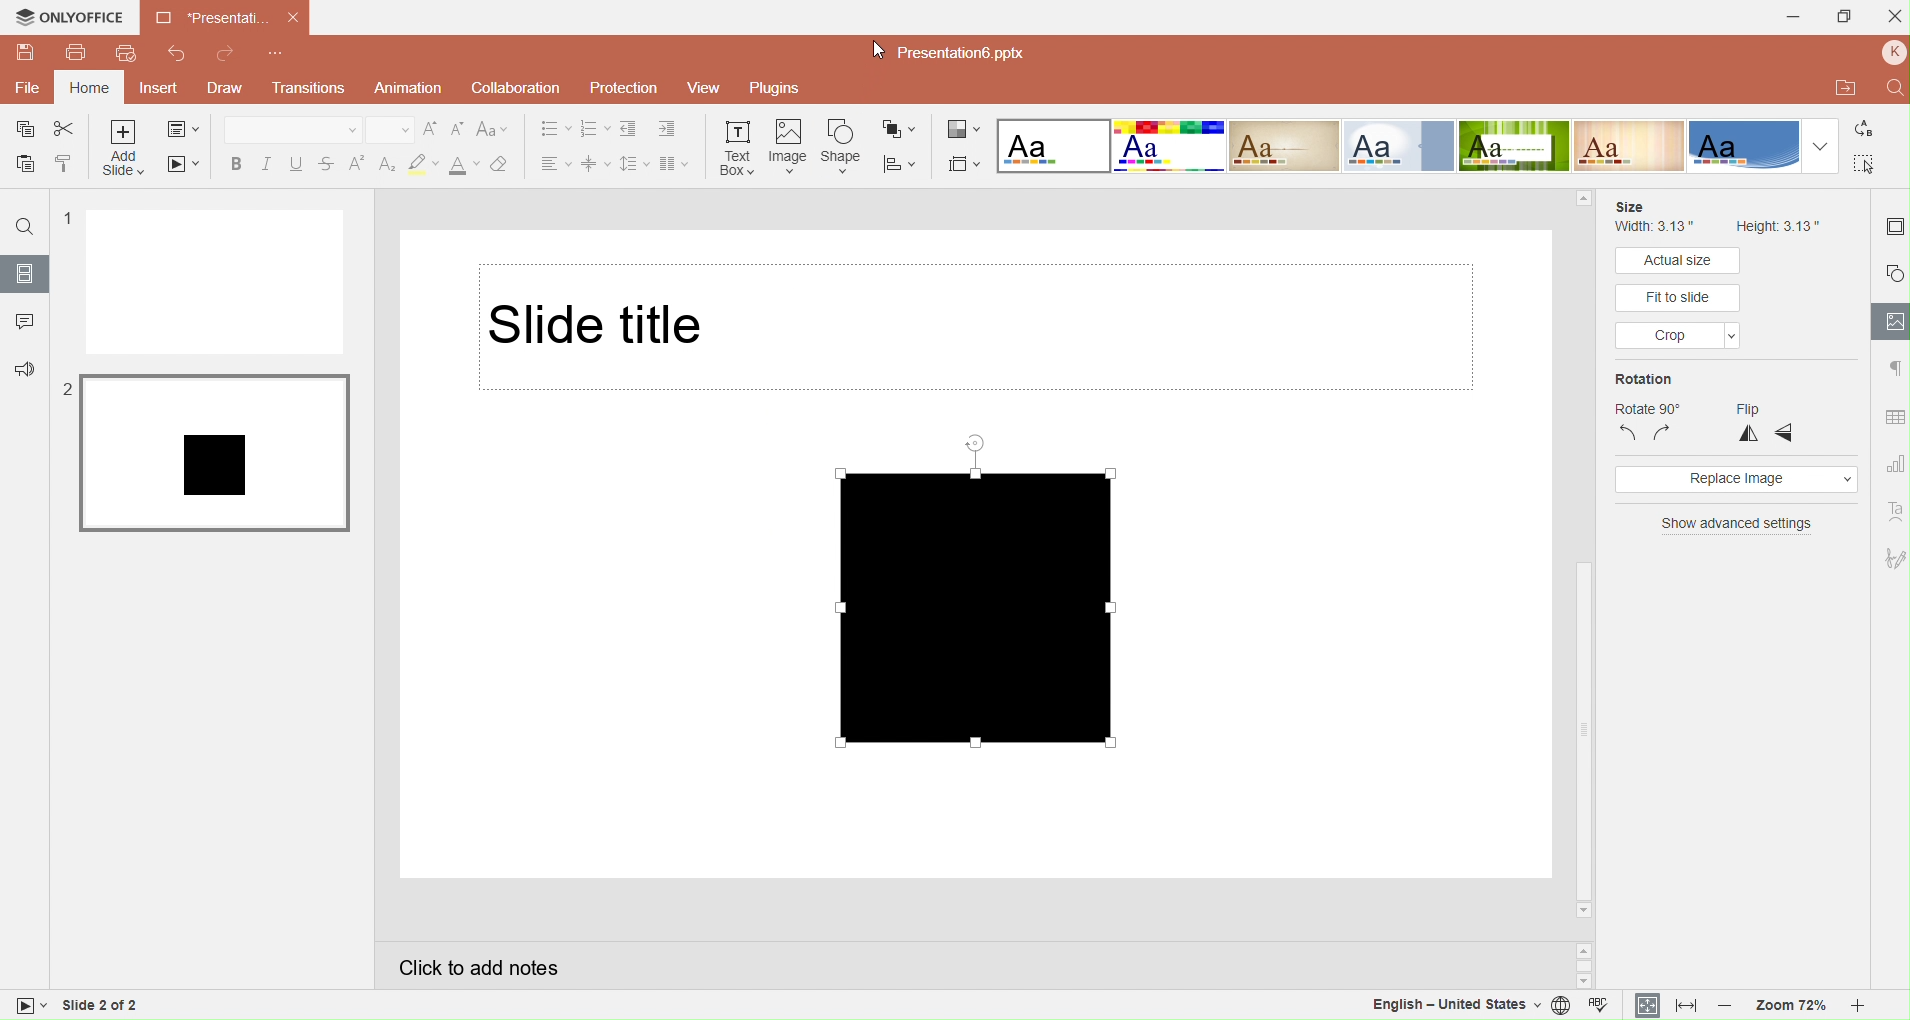 Image resolution: width=1910 pixels, height=1020 pixels. Describe the element at coordinates (32, 1007) in the screenshot. I see `slide view mode` at that location.